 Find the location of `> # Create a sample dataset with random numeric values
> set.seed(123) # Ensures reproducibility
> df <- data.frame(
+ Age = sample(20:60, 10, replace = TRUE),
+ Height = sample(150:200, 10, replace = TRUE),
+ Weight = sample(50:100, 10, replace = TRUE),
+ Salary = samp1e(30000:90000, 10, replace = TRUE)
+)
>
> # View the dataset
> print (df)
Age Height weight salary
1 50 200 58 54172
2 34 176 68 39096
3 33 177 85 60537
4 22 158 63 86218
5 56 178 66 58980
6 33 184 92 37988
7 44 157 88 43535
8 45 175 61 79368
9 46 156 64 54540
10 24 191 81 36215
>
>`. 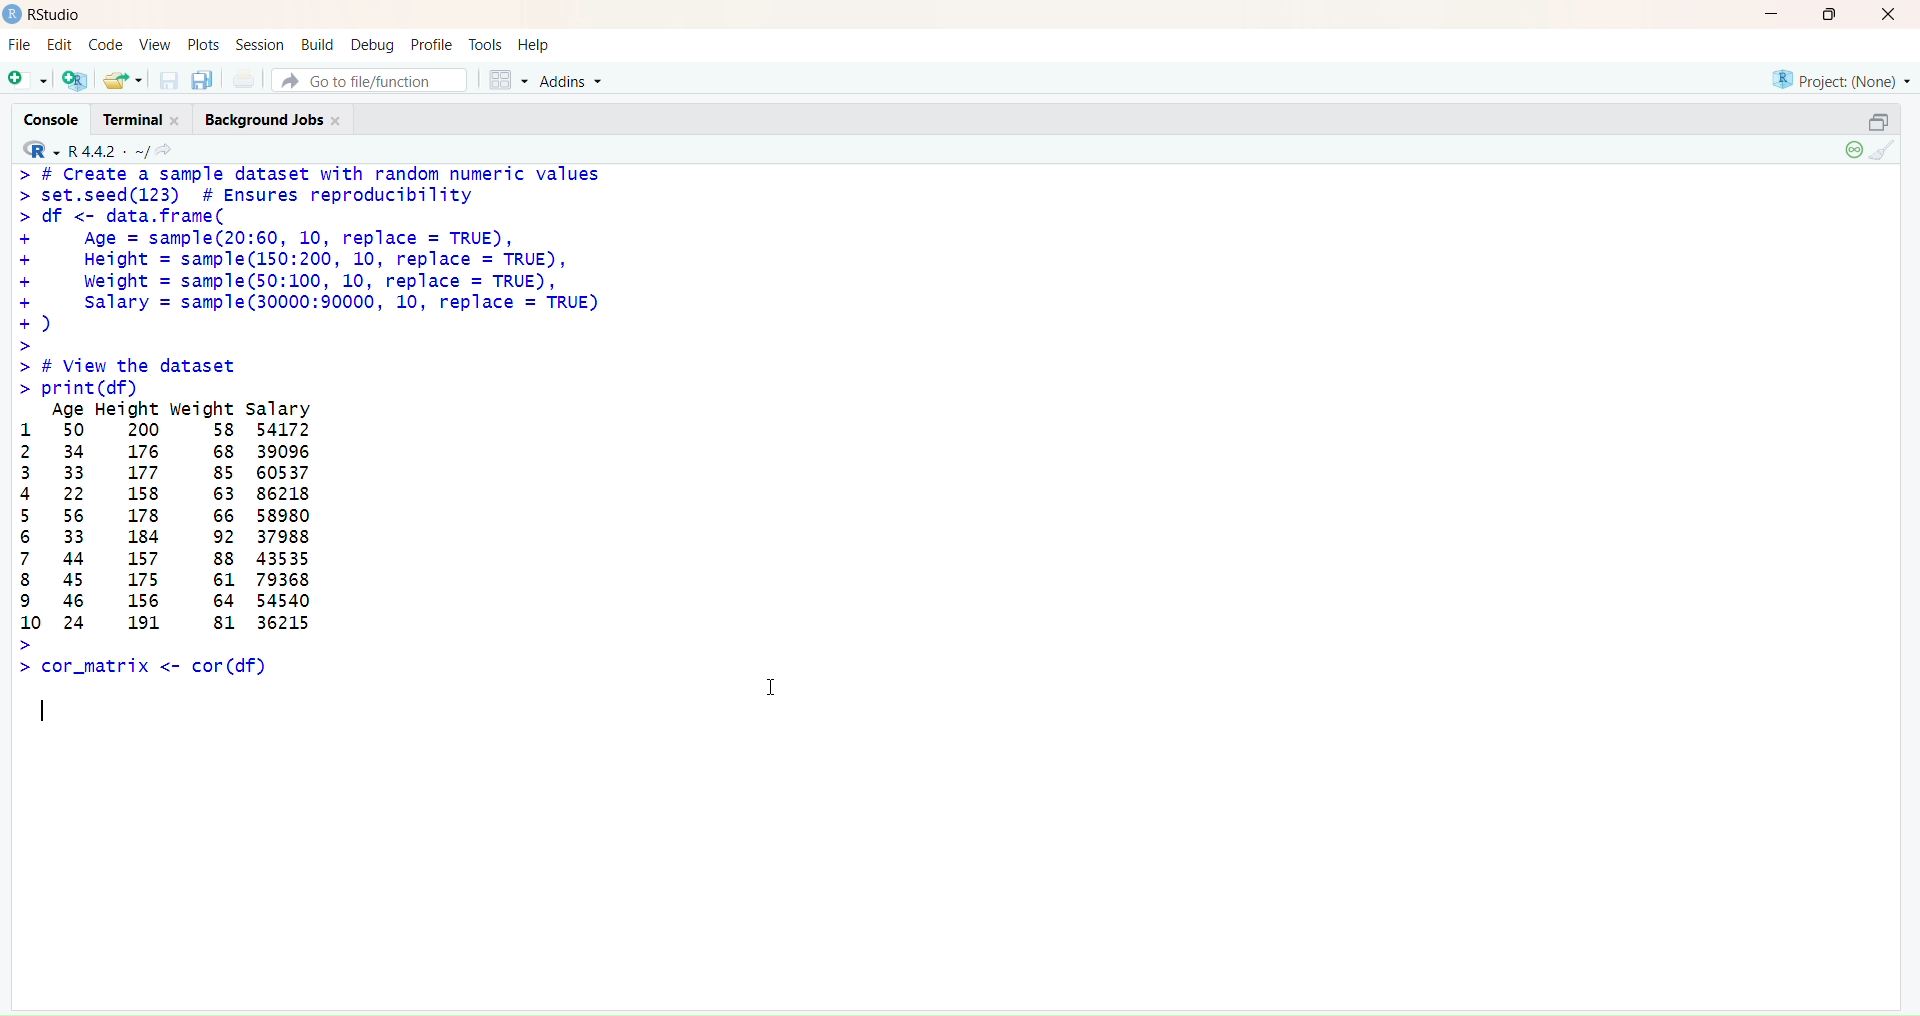

> # Create a sample dataset with random numeric values
> set.seed(123) # Ensures reproducibility
> df <- data.frame(
+ Age = sample(20:60, 10, replace = TRUE),
+ Height = sample(150:200, 10, replace = TRUE),
+ Weight = sample(50:100, 10, replace = TRUE),
+ Salary = samp1e(30000:90000, 10, replace = TRUE)
+)
>
> # View the dataset
> print (df)
Age Height weight salary
1 50 200 58 54172
2 34 176 68 39096
3 33 177 85 60537
4 22 158 63 86218
5 56 178 66 58980
6 33 184 92 37988
7 44 157 88 43535
8 45 175 61 79368
9 46 156 64 54540
10 24 191 81 36215
>
> is located at coordinates (335, 424).